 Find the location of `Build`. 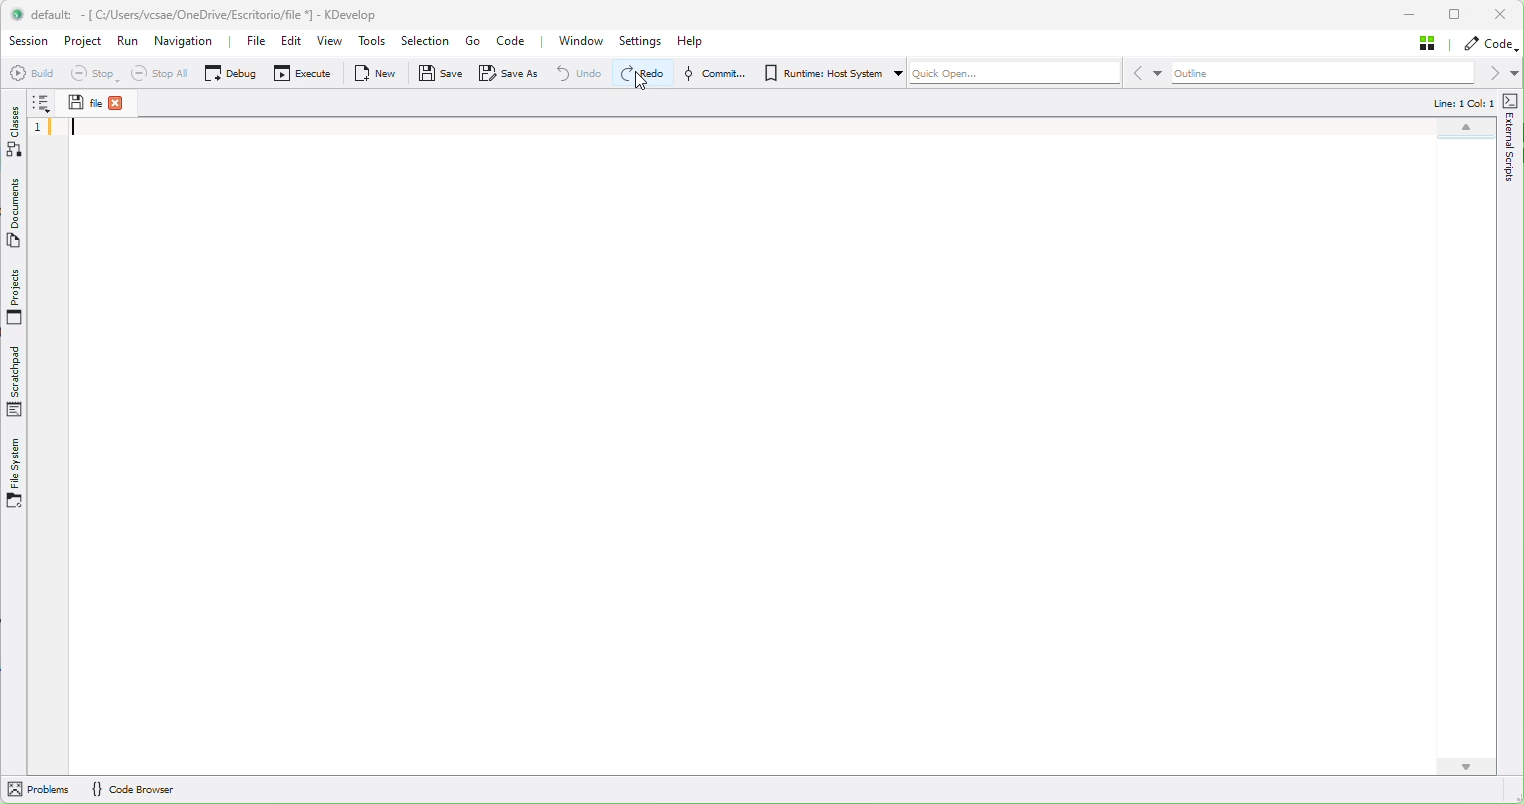

Build is located at coordinates (30, 72).